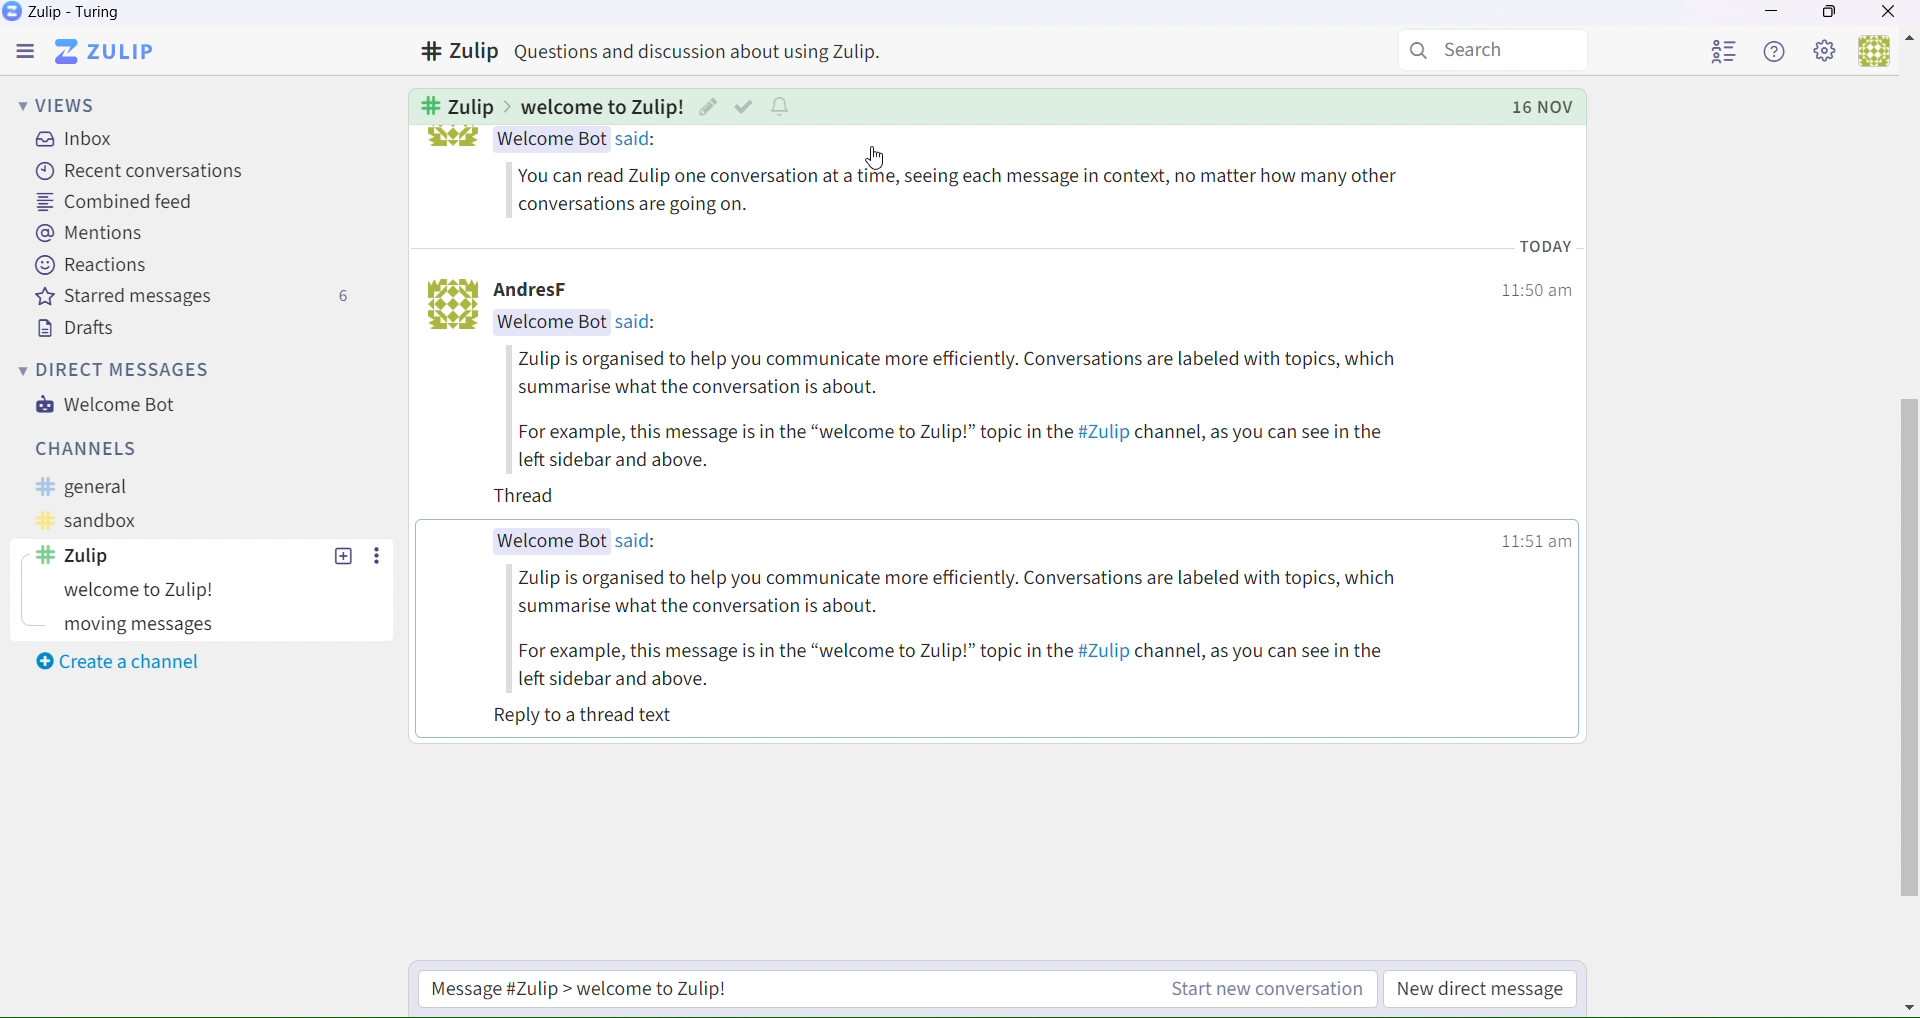 This screenshot has width=1920, height=1018. What do you see at coordinates (950, 648) in the screenshot?
I see `Zulip is organised to help you communicate more efficiently. Conversations are labeled with topics, which
summarise what the conversation is about.
For example, this message is in the “welcome to Zulip!” topic in the #Zulip channel, as you can see in the
left sidebar and above.

Reply to a thread text` at bounding box center [950, 648].